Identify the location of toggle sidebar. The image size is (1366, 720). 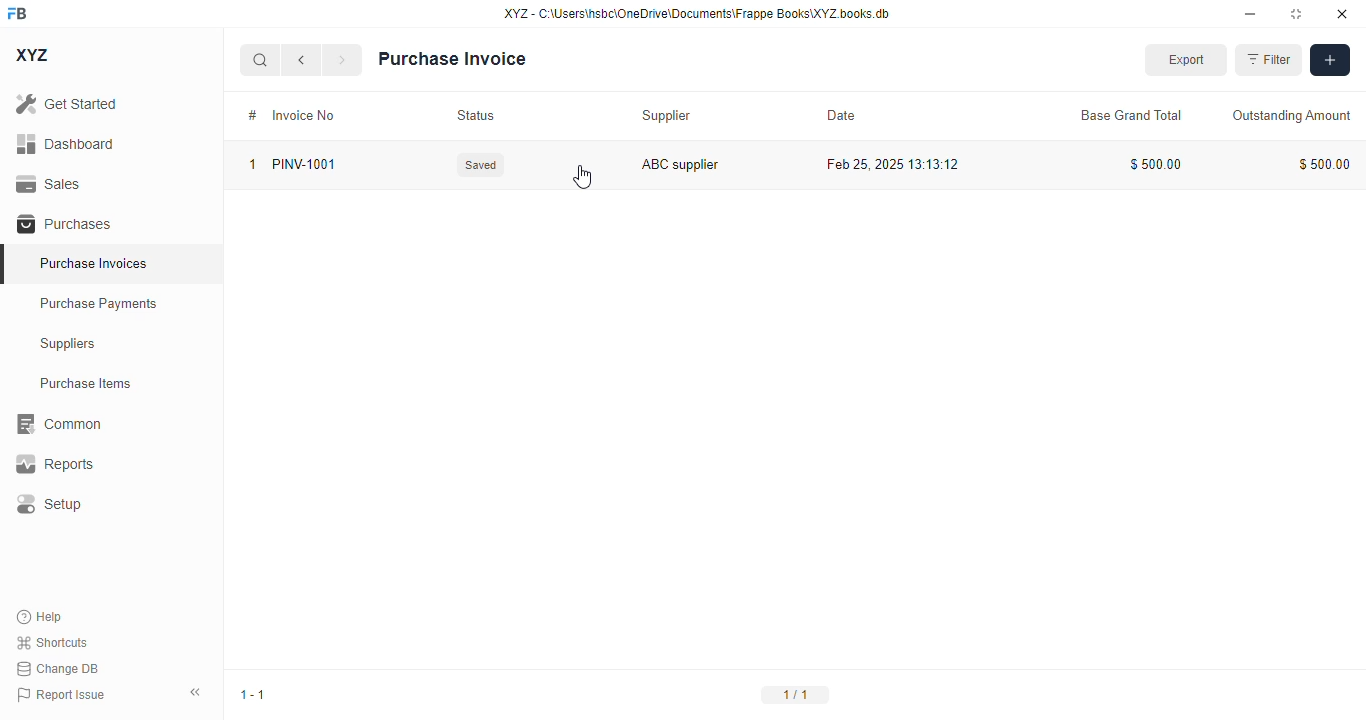
(198, 692).